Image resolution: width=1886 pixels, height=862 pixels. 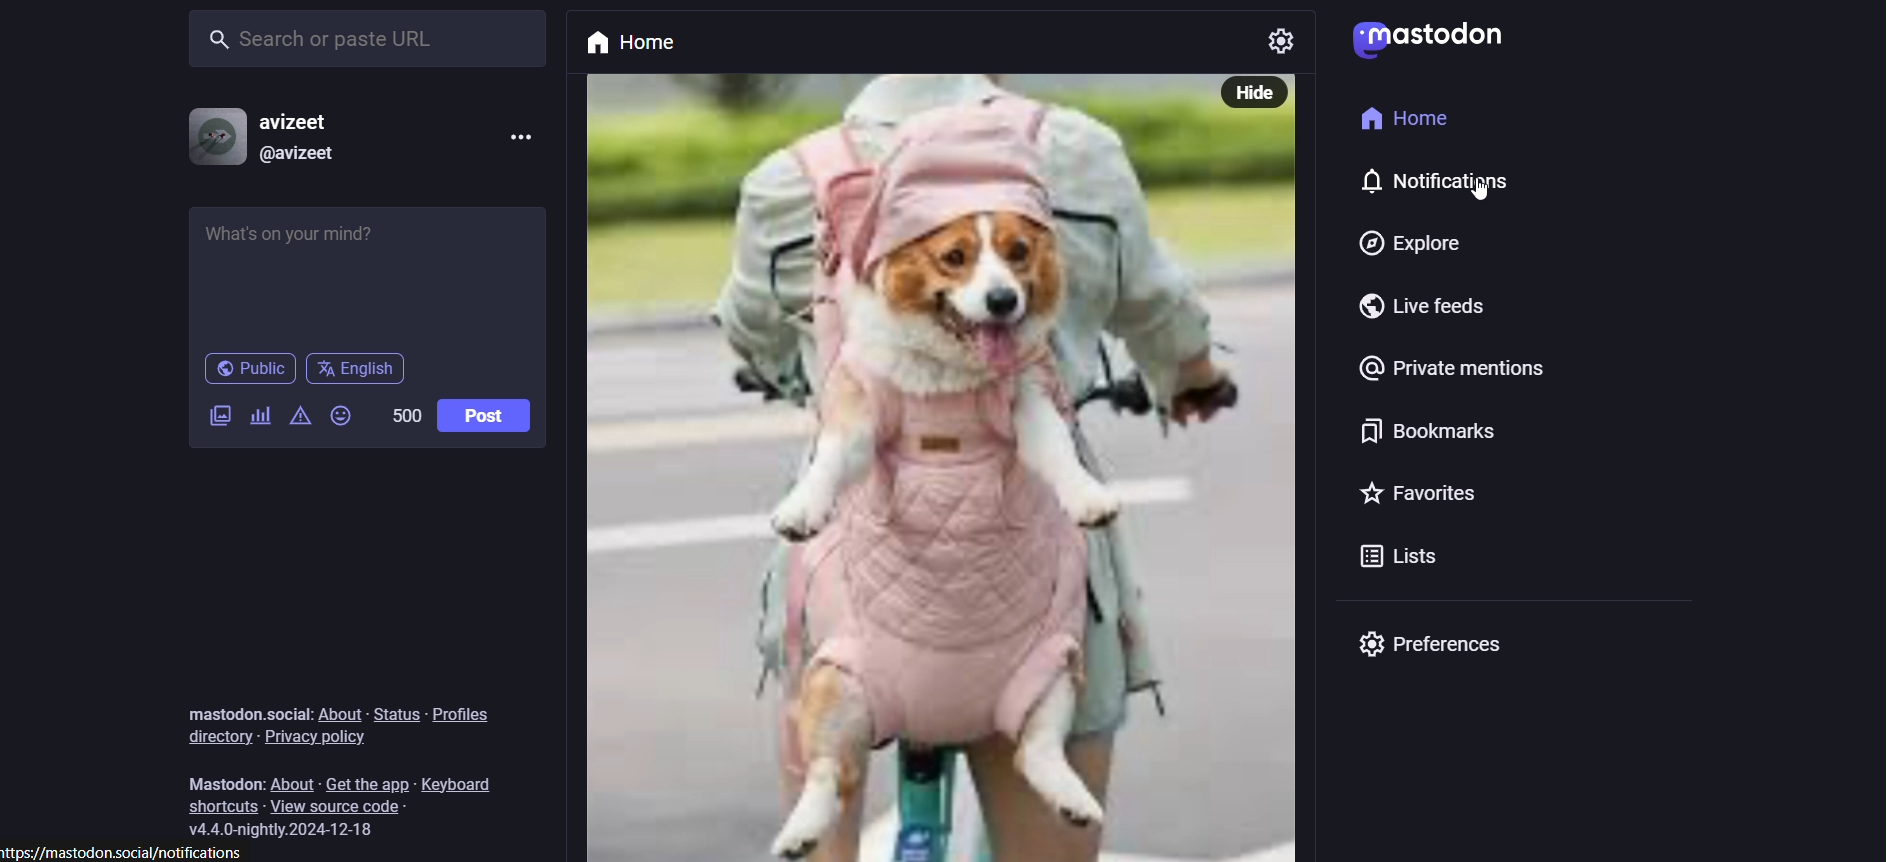 I want to click on whats on your mind?, so click(x=371, y=275).